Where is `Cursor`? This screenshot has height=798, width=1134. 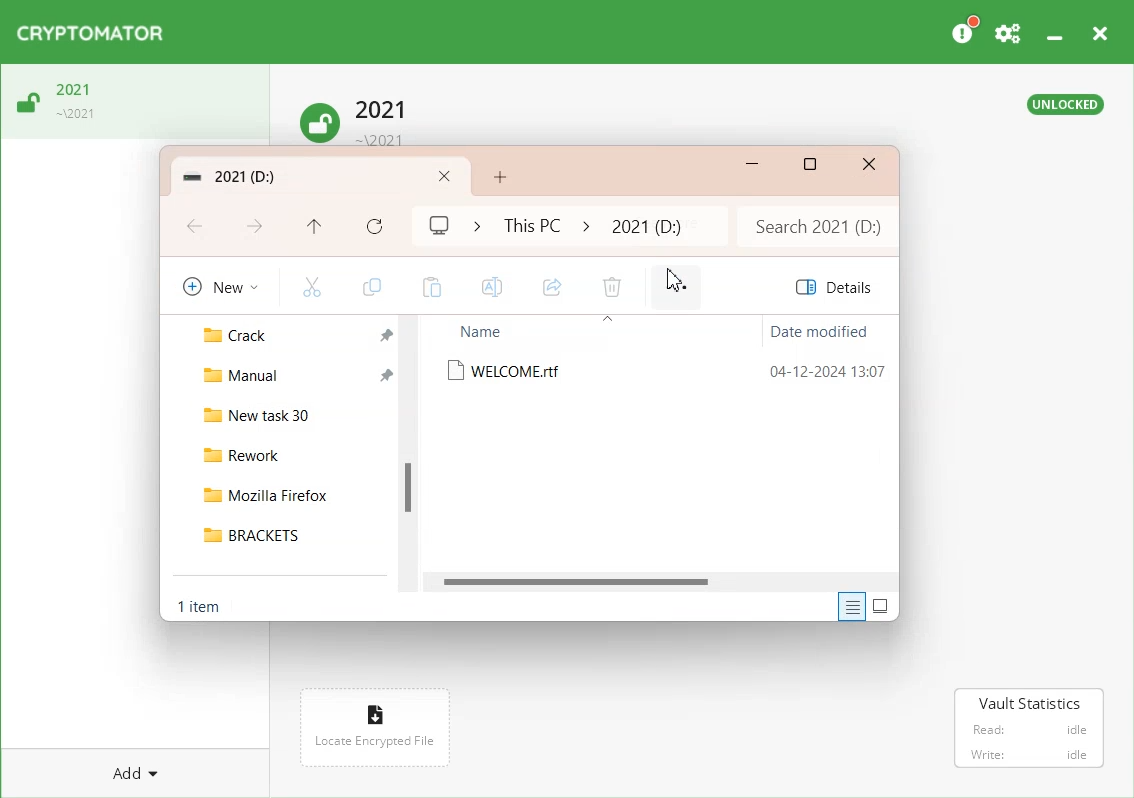 Cursor is located at coordinates (678, 282).